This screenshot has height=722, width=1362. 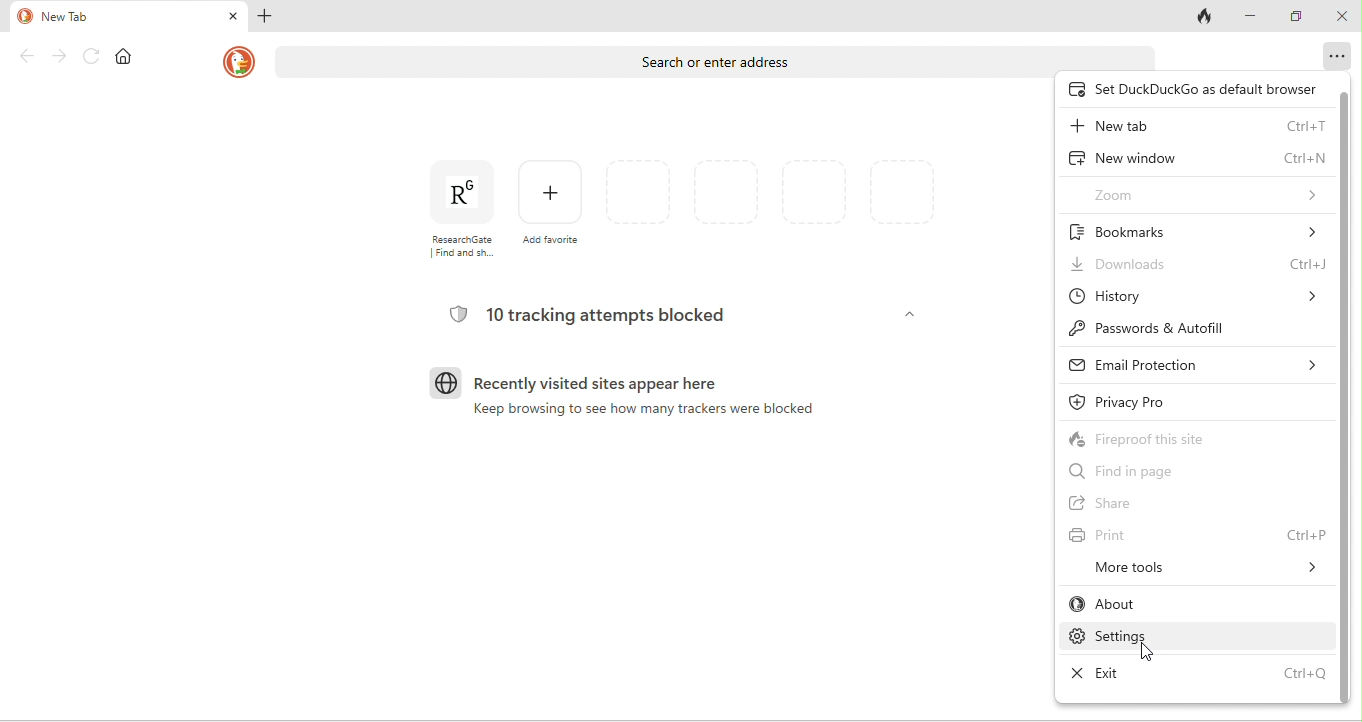 What do you see at coordinates (1196, 88) in the screenshot?
I see `set duck duck go as default browser` at bounding box center [1196, 88].